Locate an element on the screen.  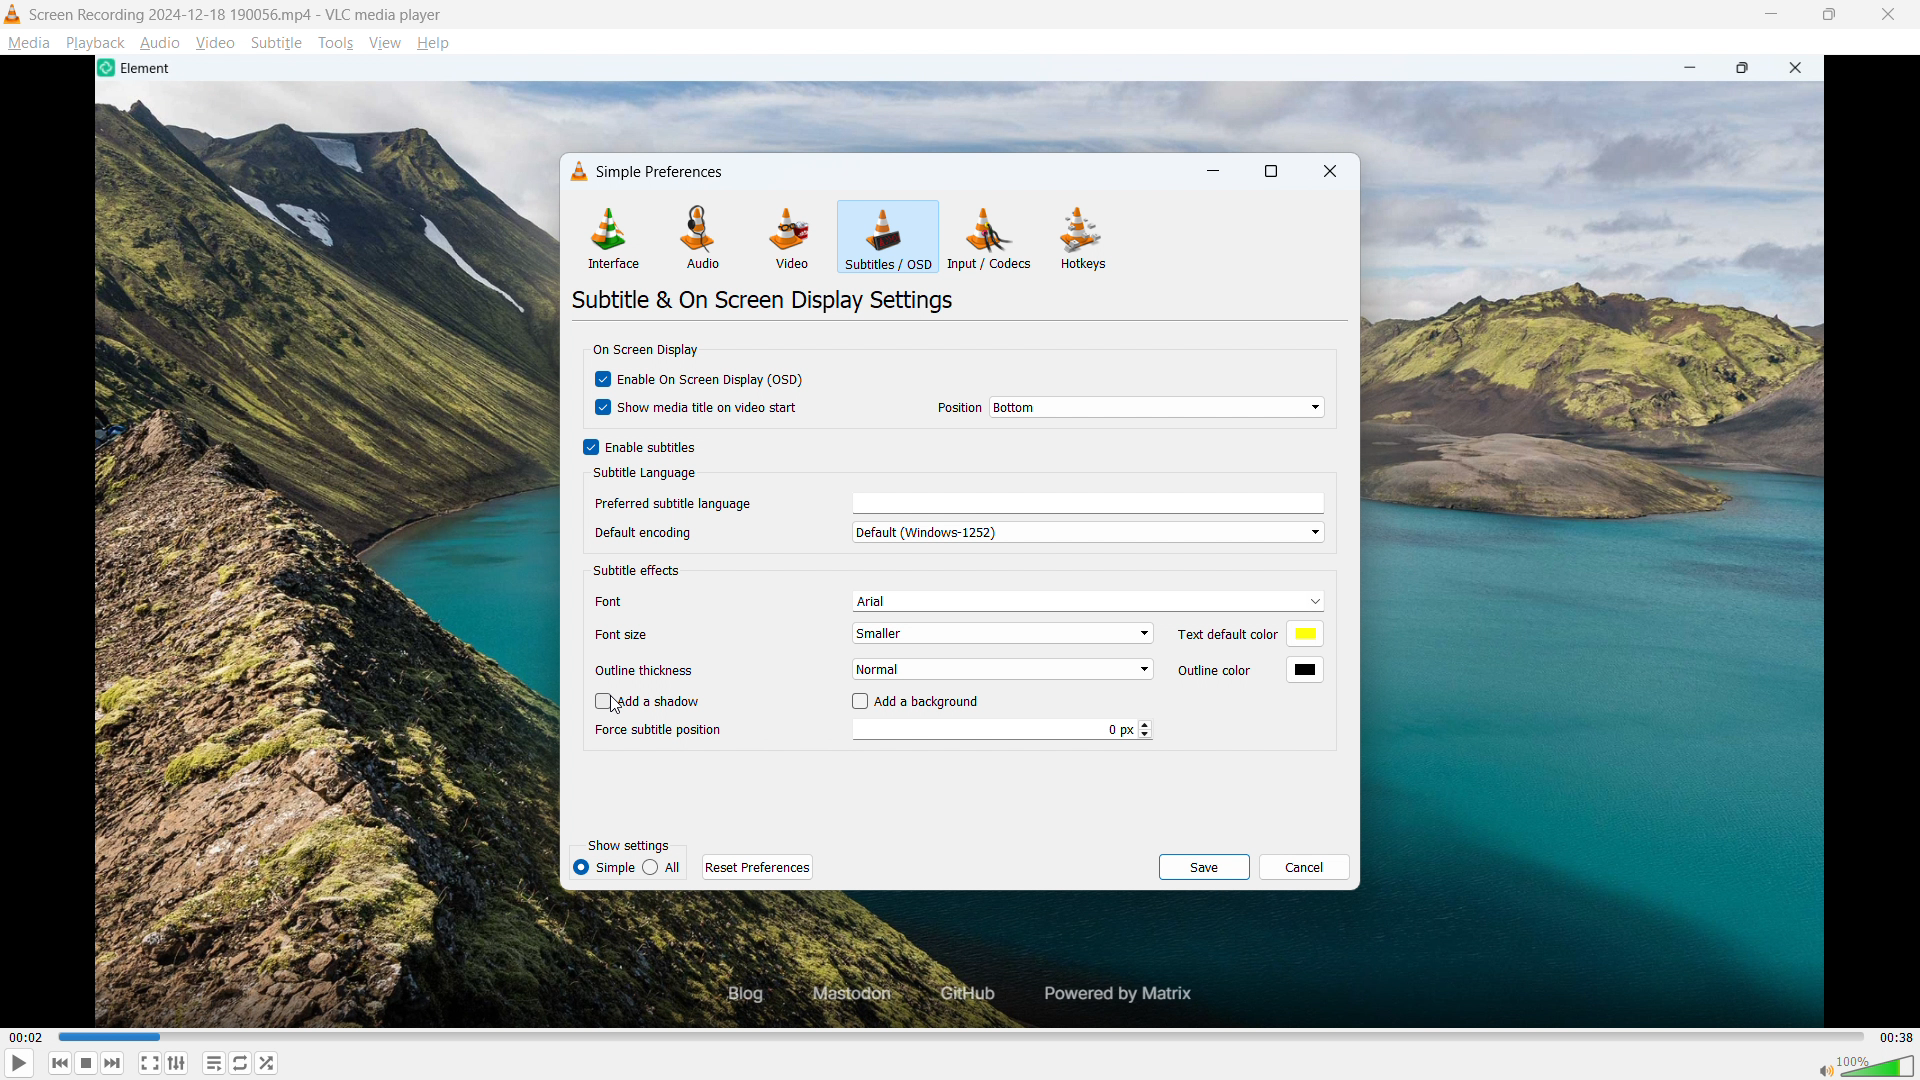
Subtitle effects  is located at coordinates (638, 570).